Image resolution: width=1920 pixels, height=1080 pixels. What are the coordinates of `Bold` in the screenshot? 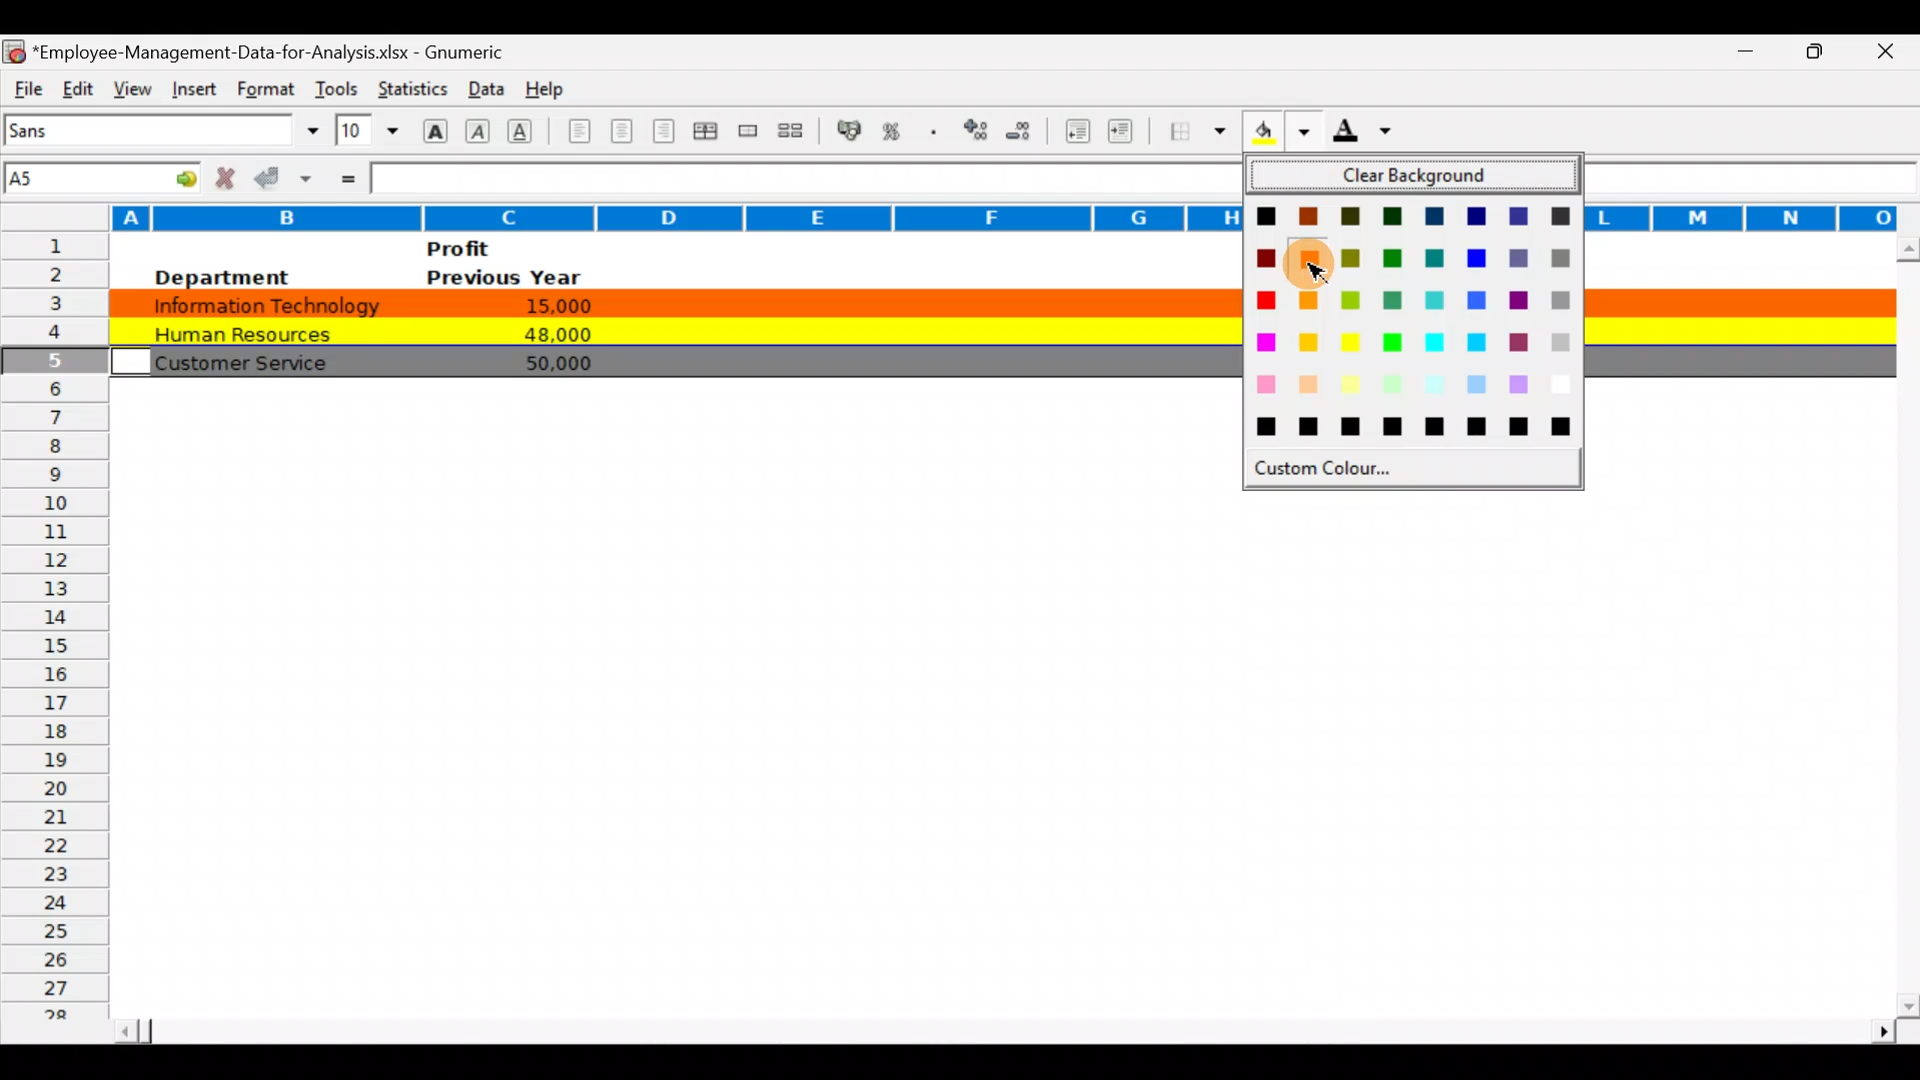 It's located at (433, 129).